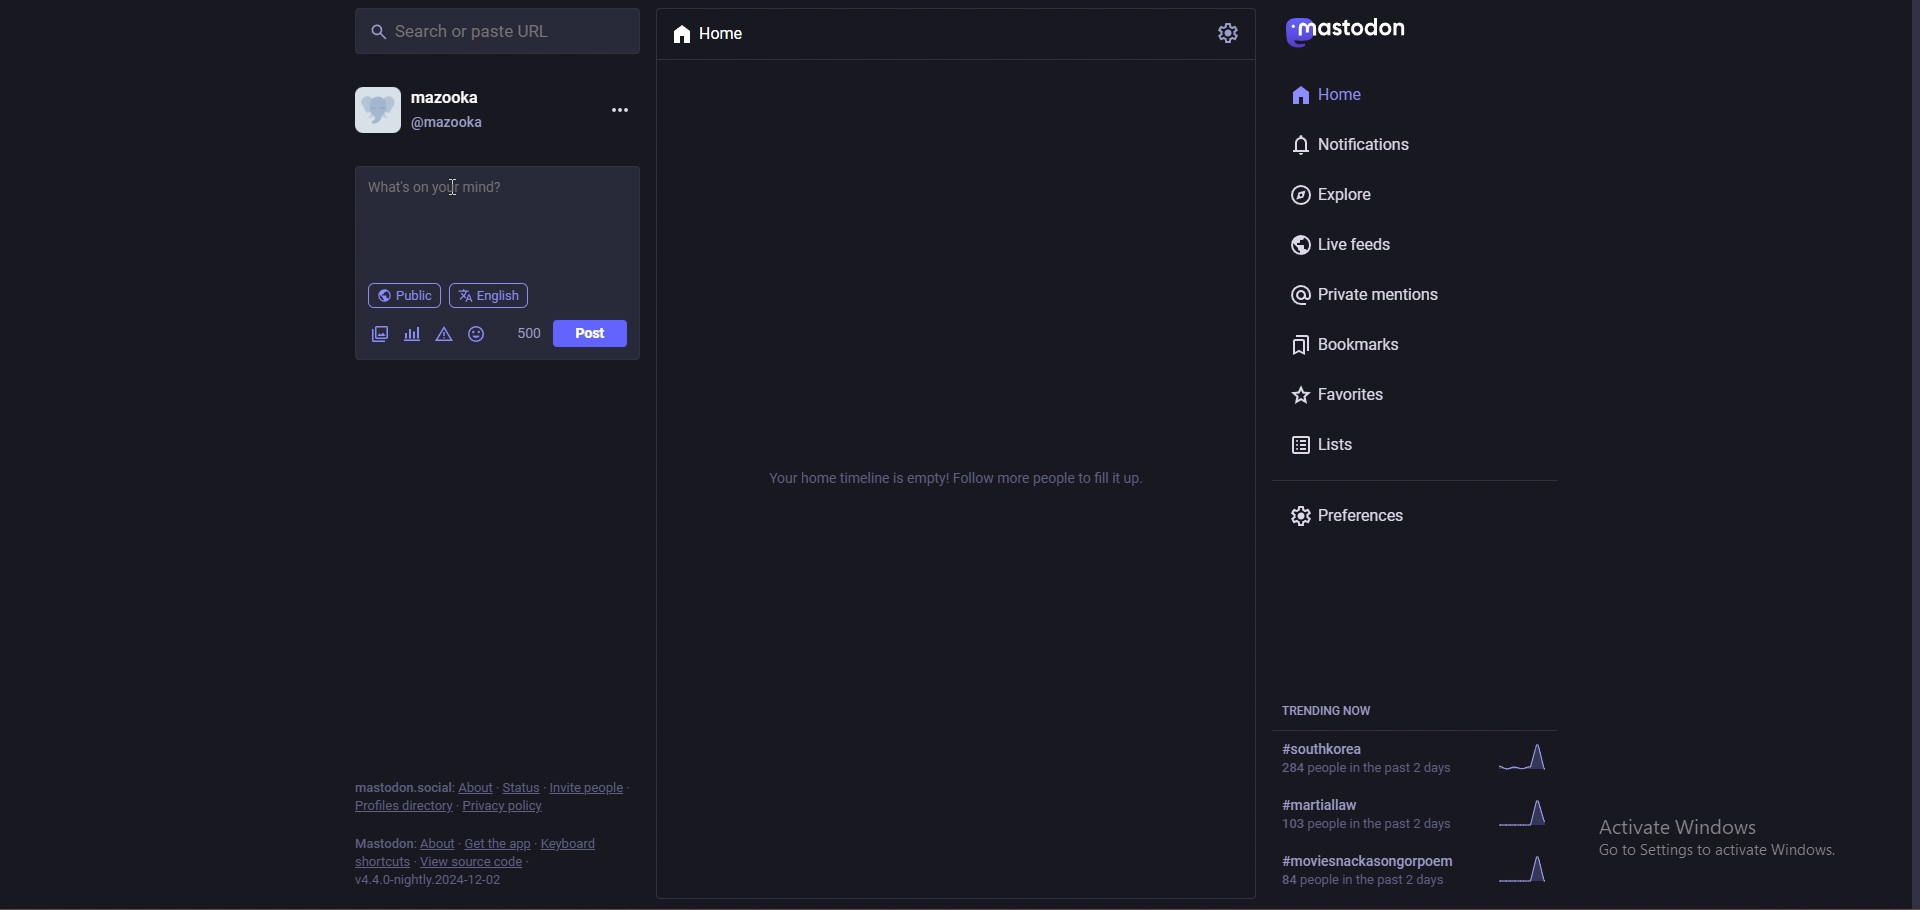 Image resolution: width=1920 pixels, height=910 pixels. Describe the element at coordinates (592, 333) in the screenshot. I see `post` at that location.